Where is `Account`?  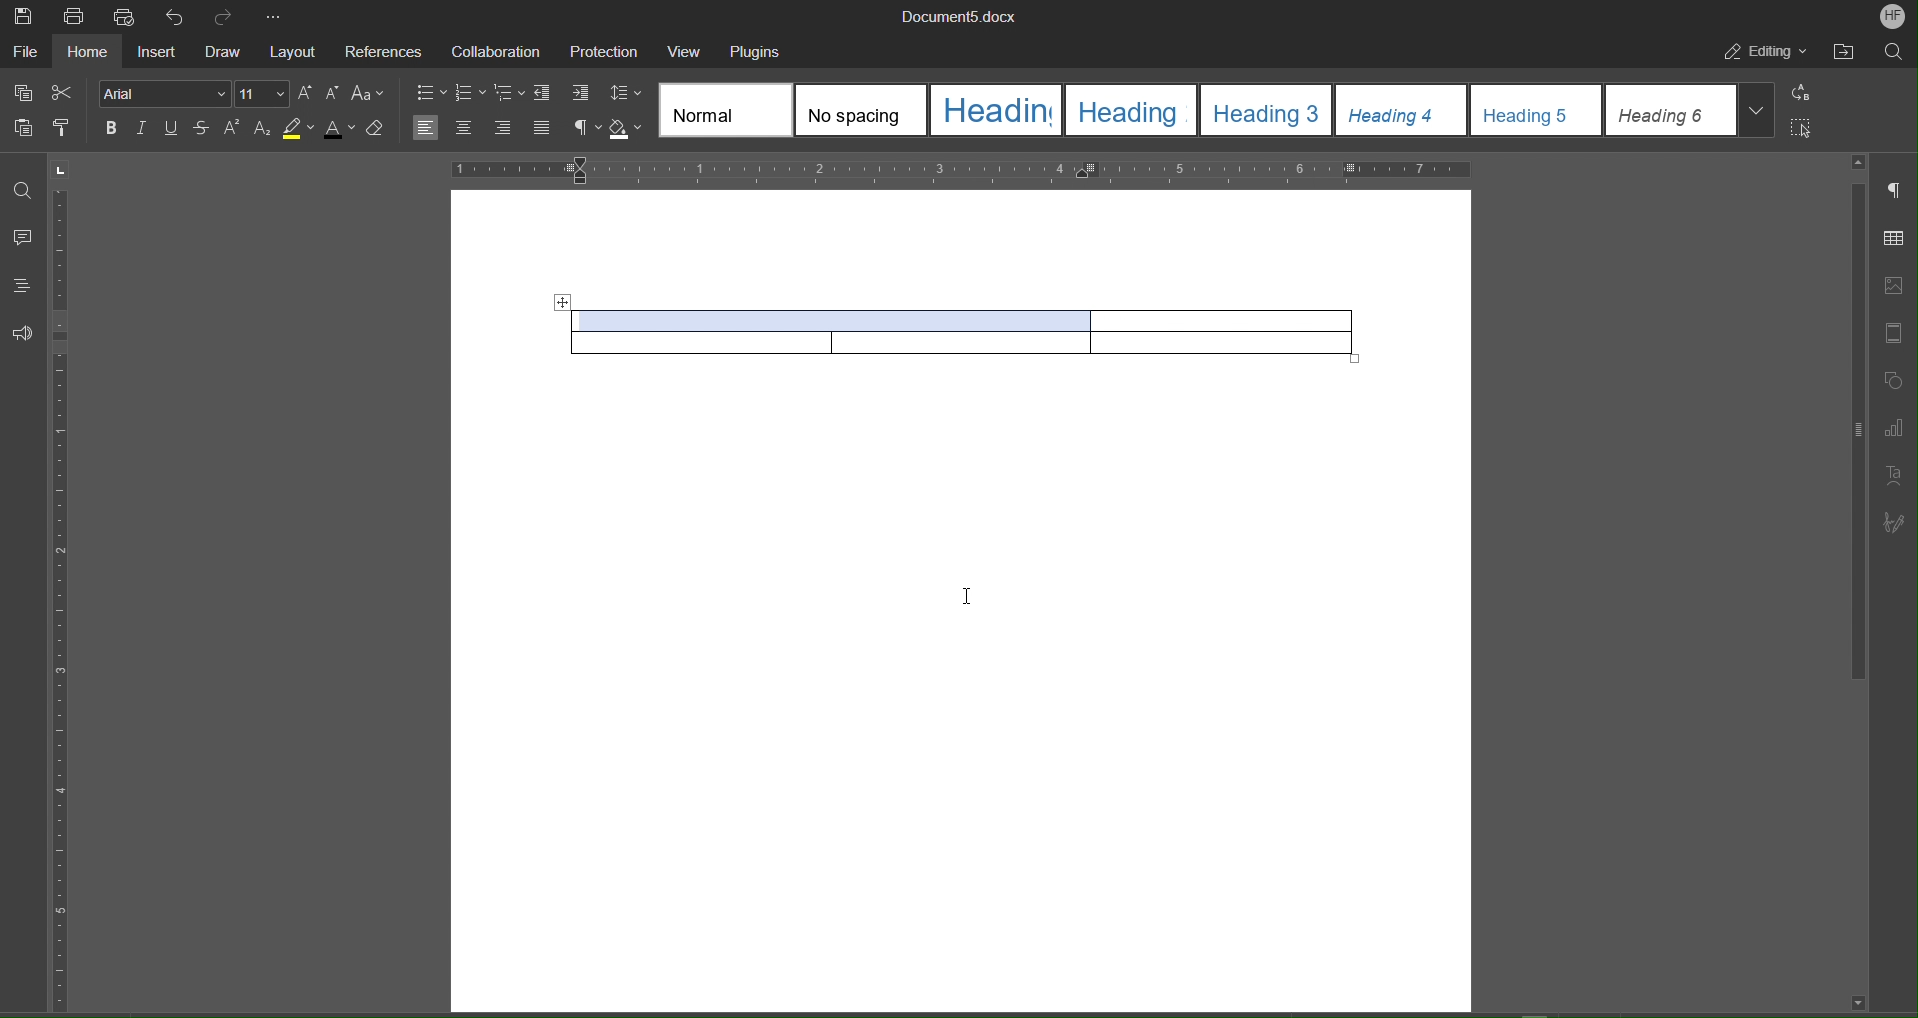 Account is located at coordinates (1890, 17).